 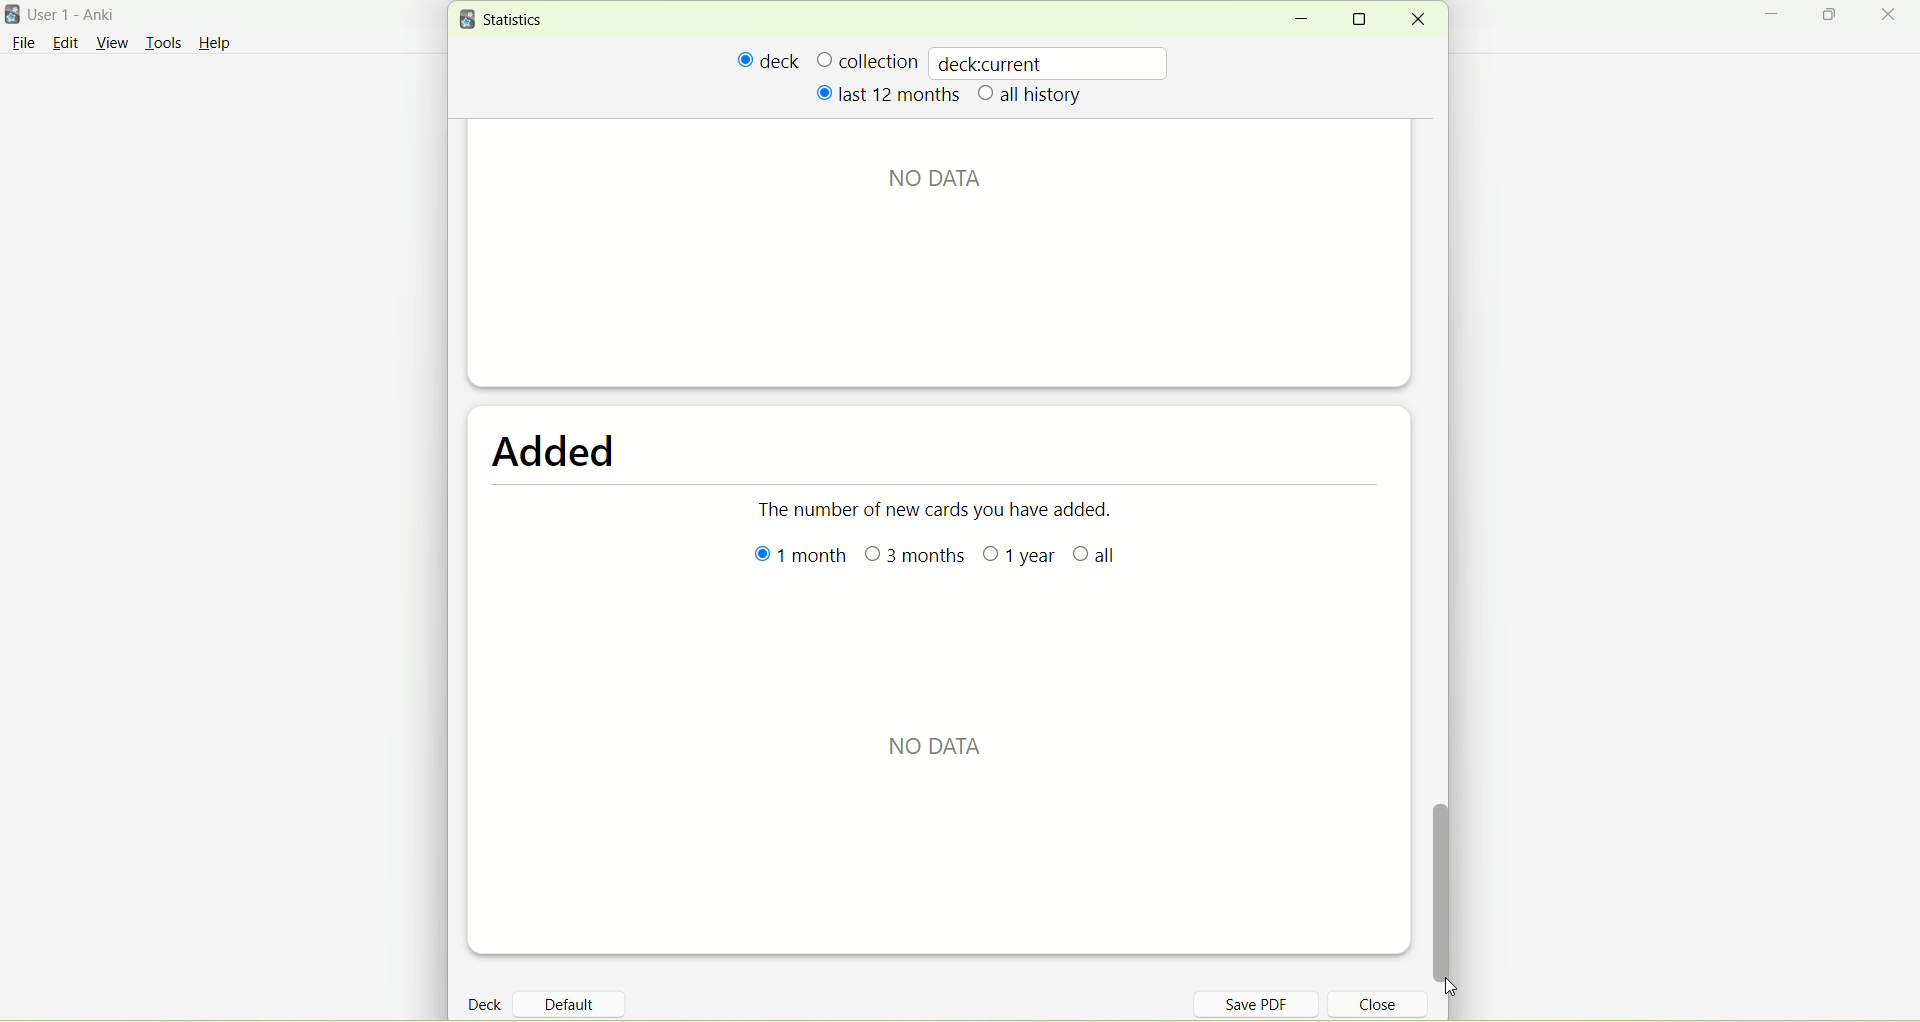 I want to click on last 12 months, so click(x=886, y=93).